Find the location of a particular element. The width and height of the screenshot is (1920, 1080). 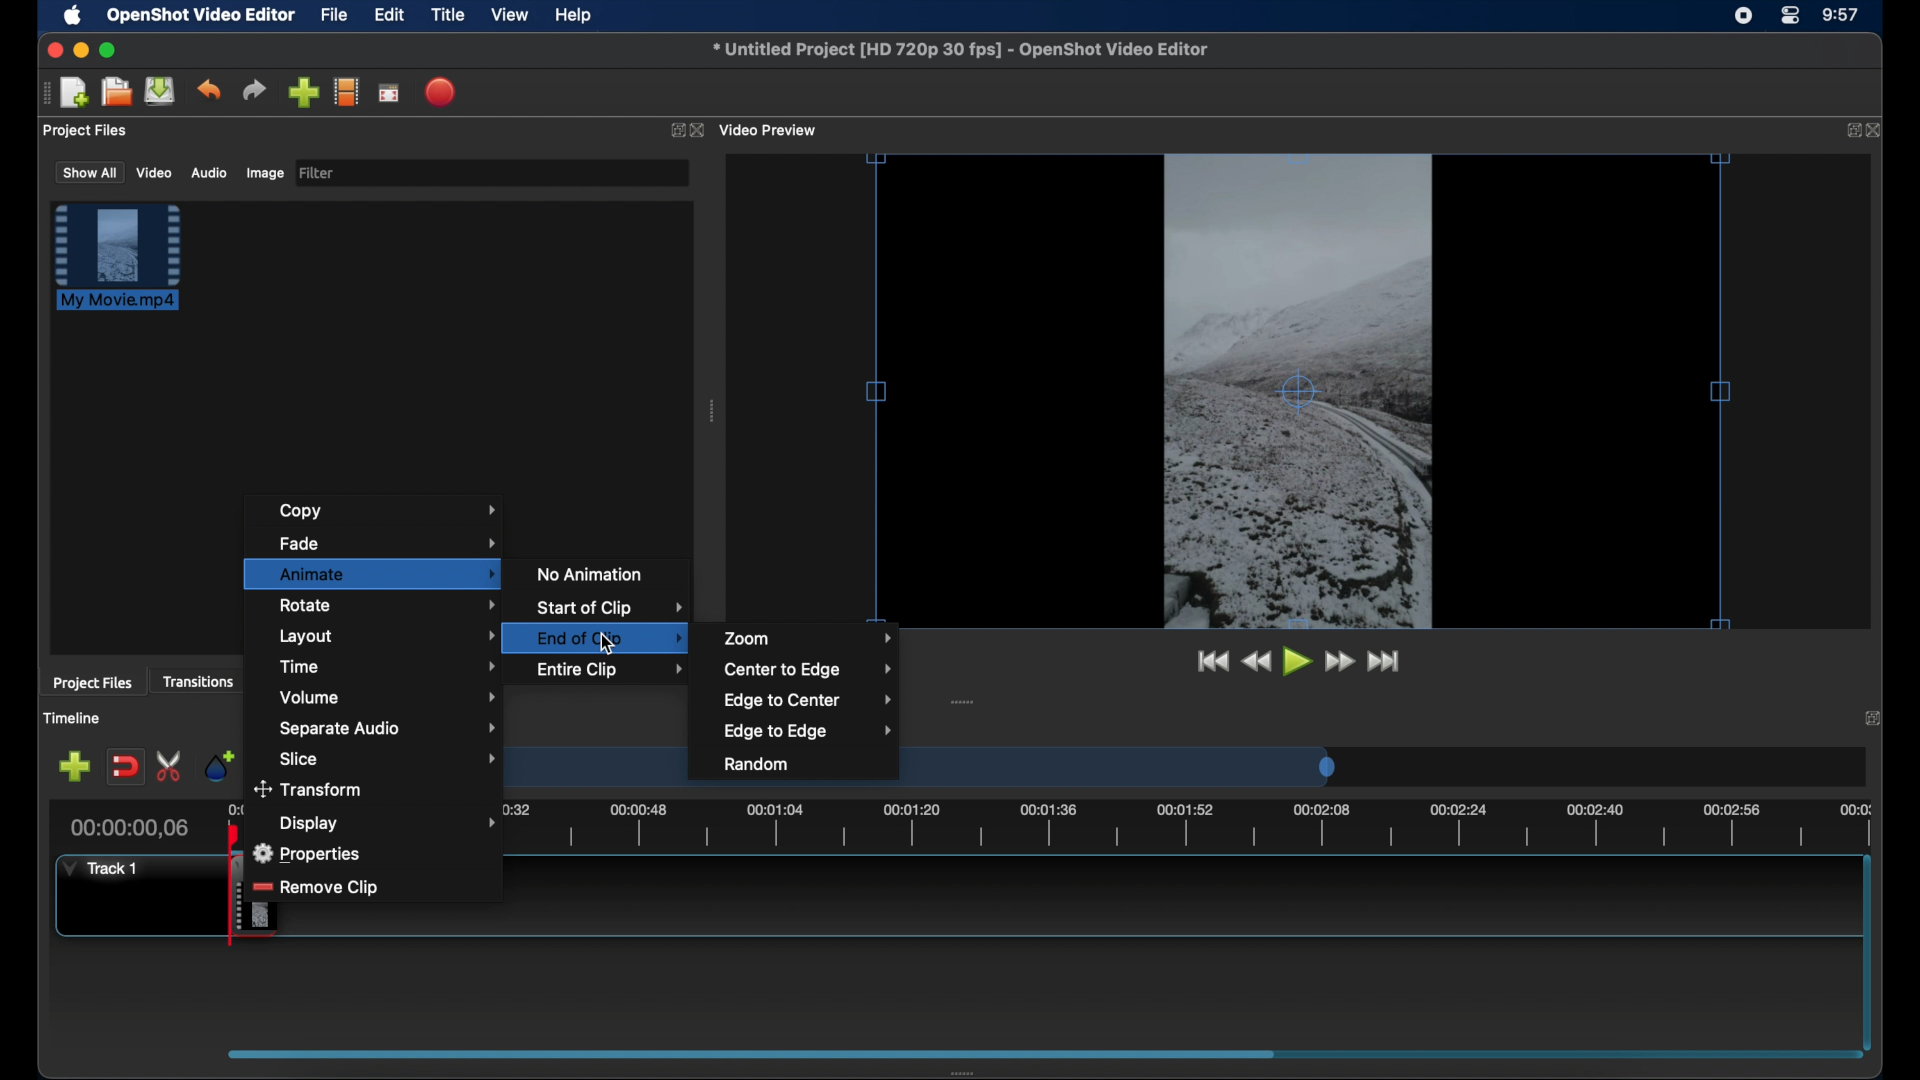

drag handle is located at coordinates (45, 93).